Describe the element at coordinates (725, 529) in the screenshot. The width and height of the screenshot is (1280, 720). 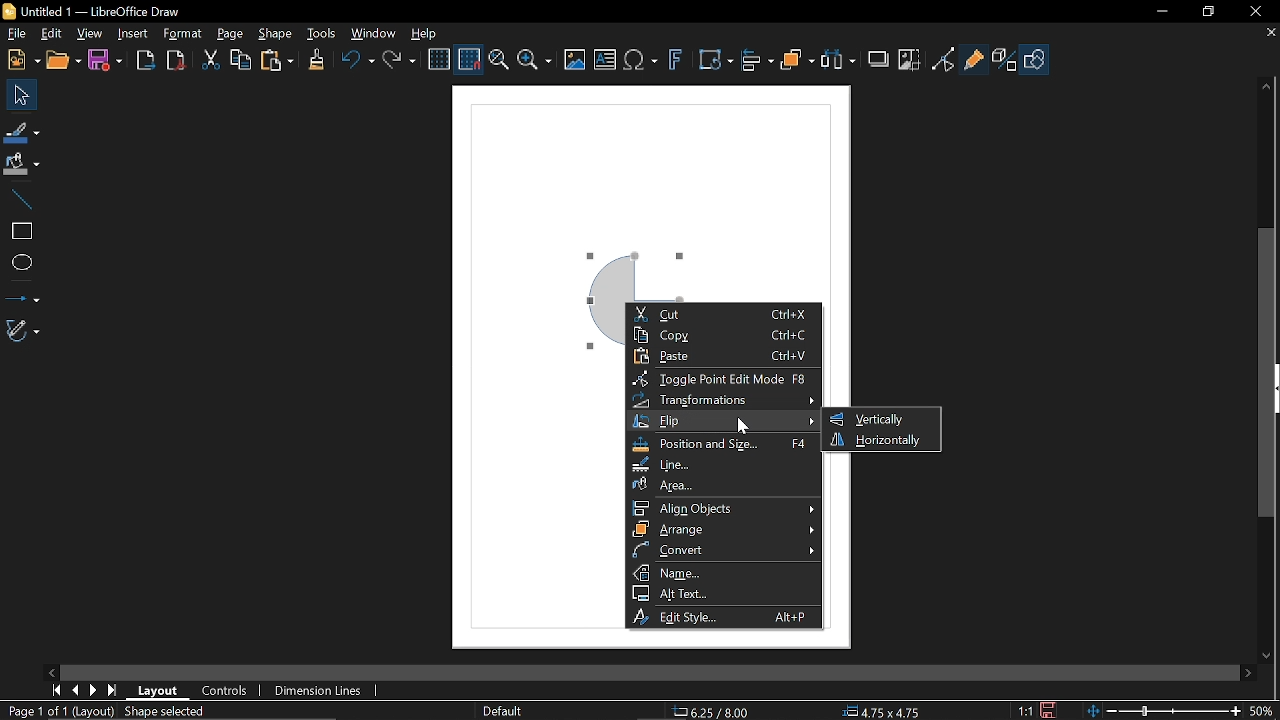
I see `Arrange` at that location.